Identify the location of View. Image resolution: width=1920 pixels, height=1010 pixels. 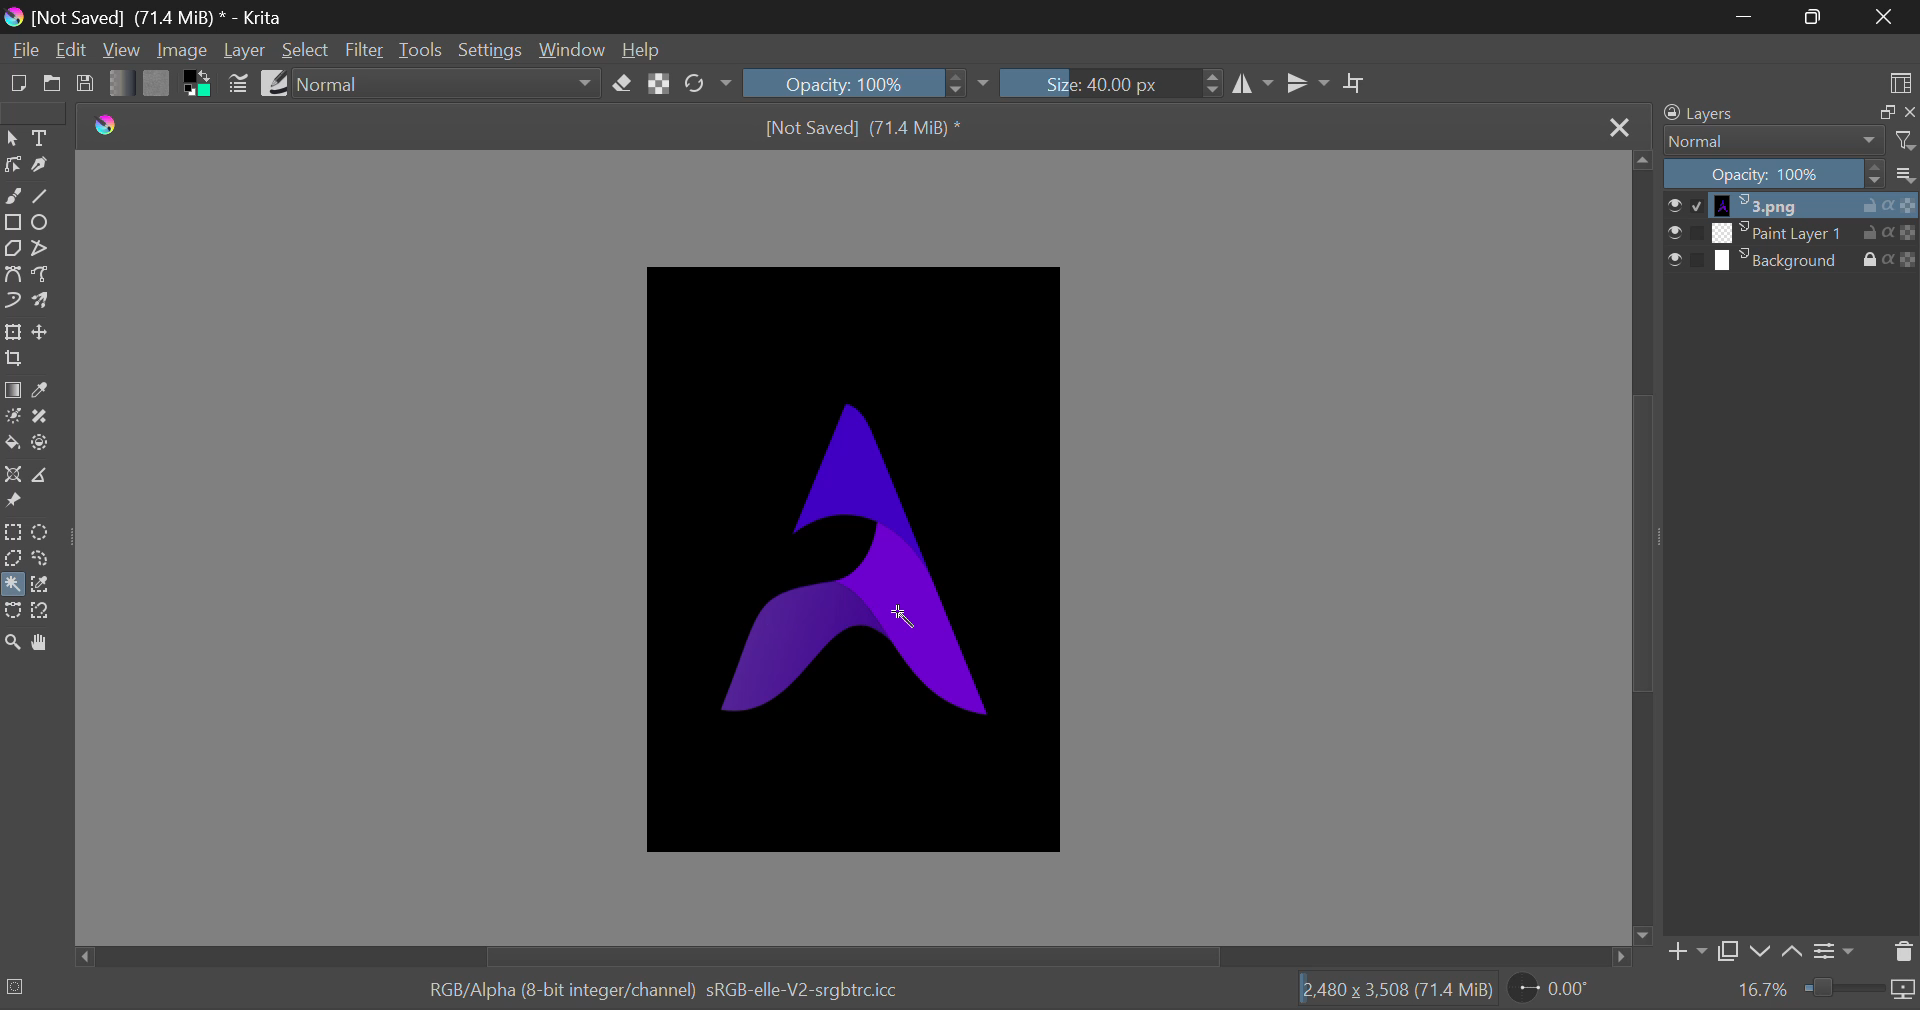
(122, 50).